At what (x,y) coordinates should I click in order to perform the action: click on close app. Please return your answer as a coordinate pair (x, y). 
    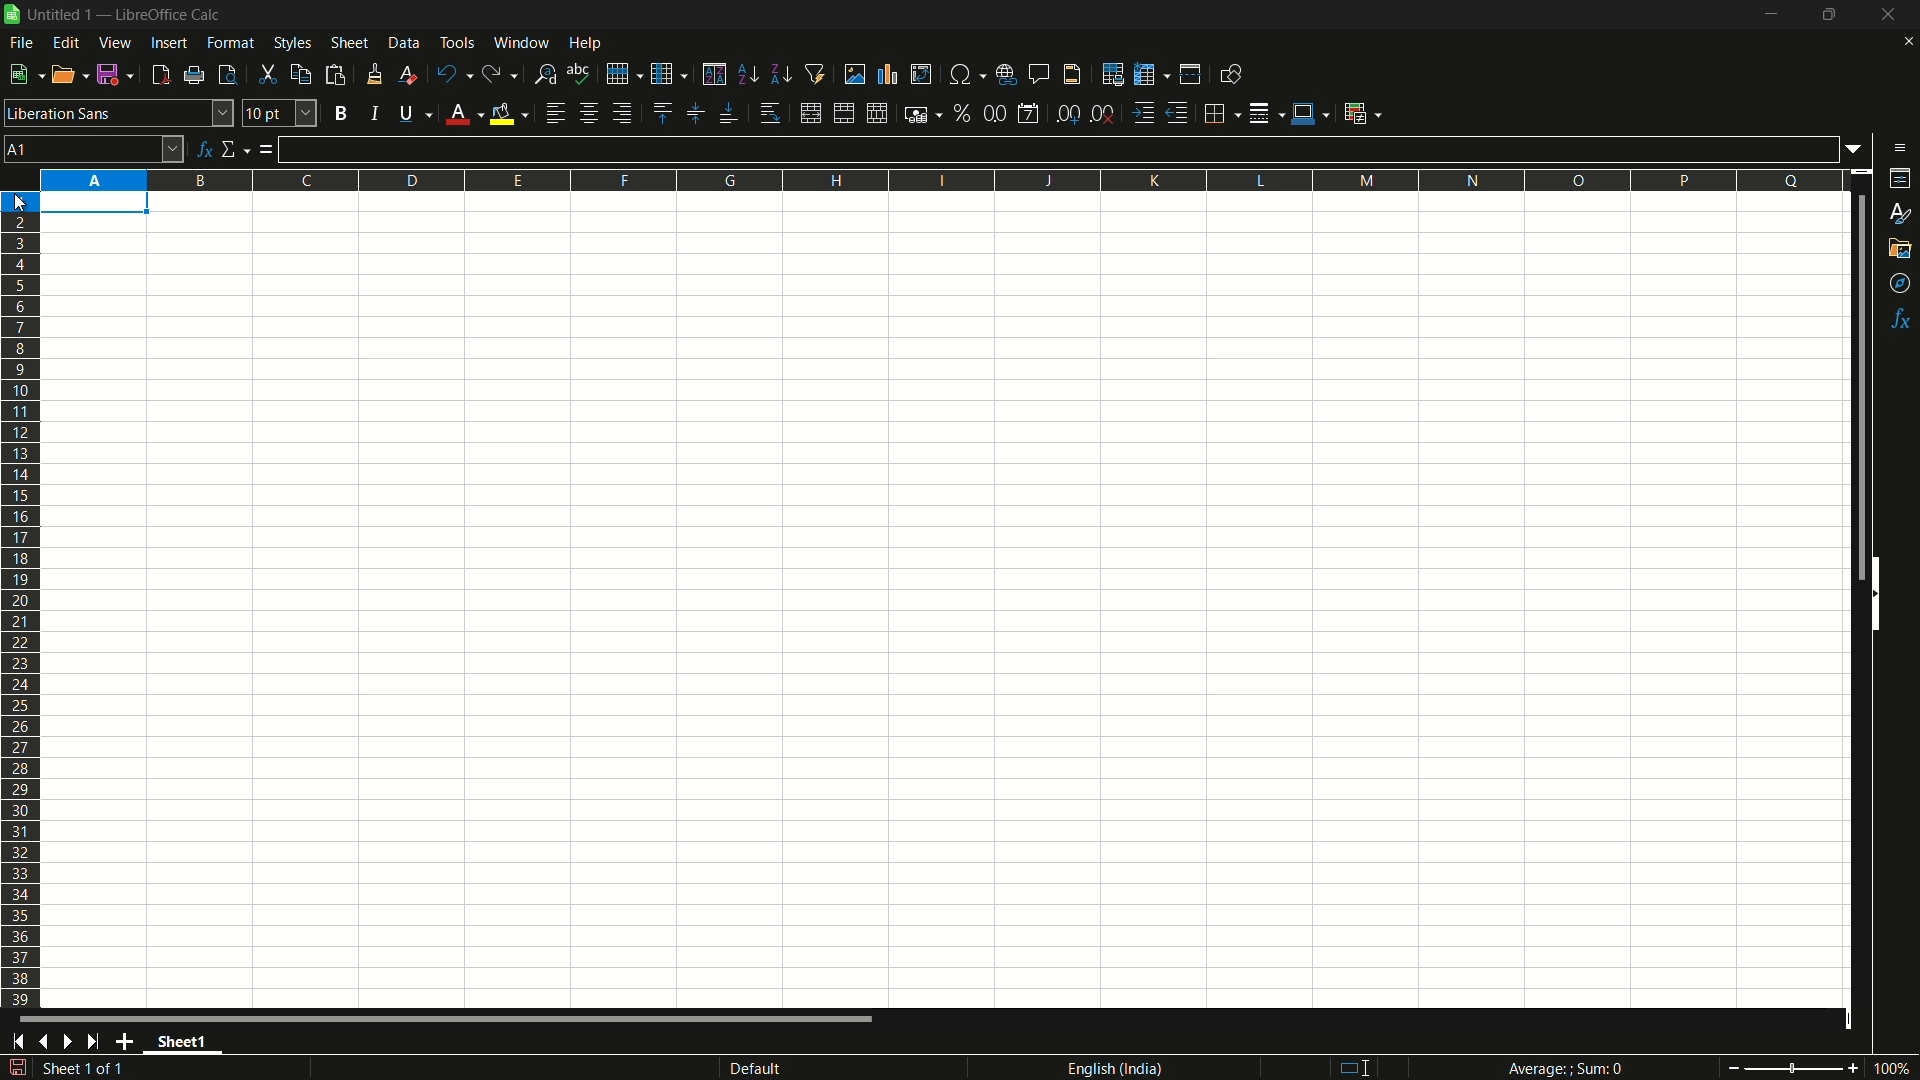
    Looking at the image, I should click on (1883, 15).